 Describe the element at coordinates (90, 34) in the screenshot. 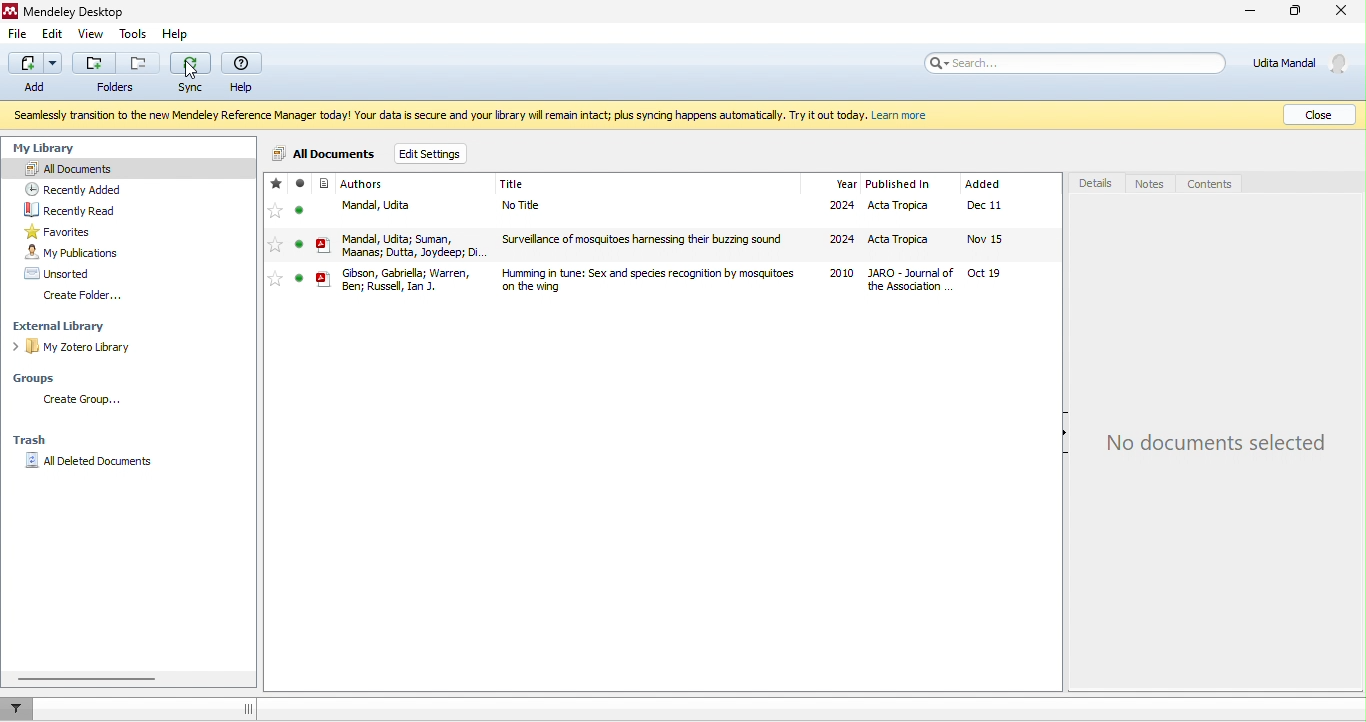

I see `view` at that location.